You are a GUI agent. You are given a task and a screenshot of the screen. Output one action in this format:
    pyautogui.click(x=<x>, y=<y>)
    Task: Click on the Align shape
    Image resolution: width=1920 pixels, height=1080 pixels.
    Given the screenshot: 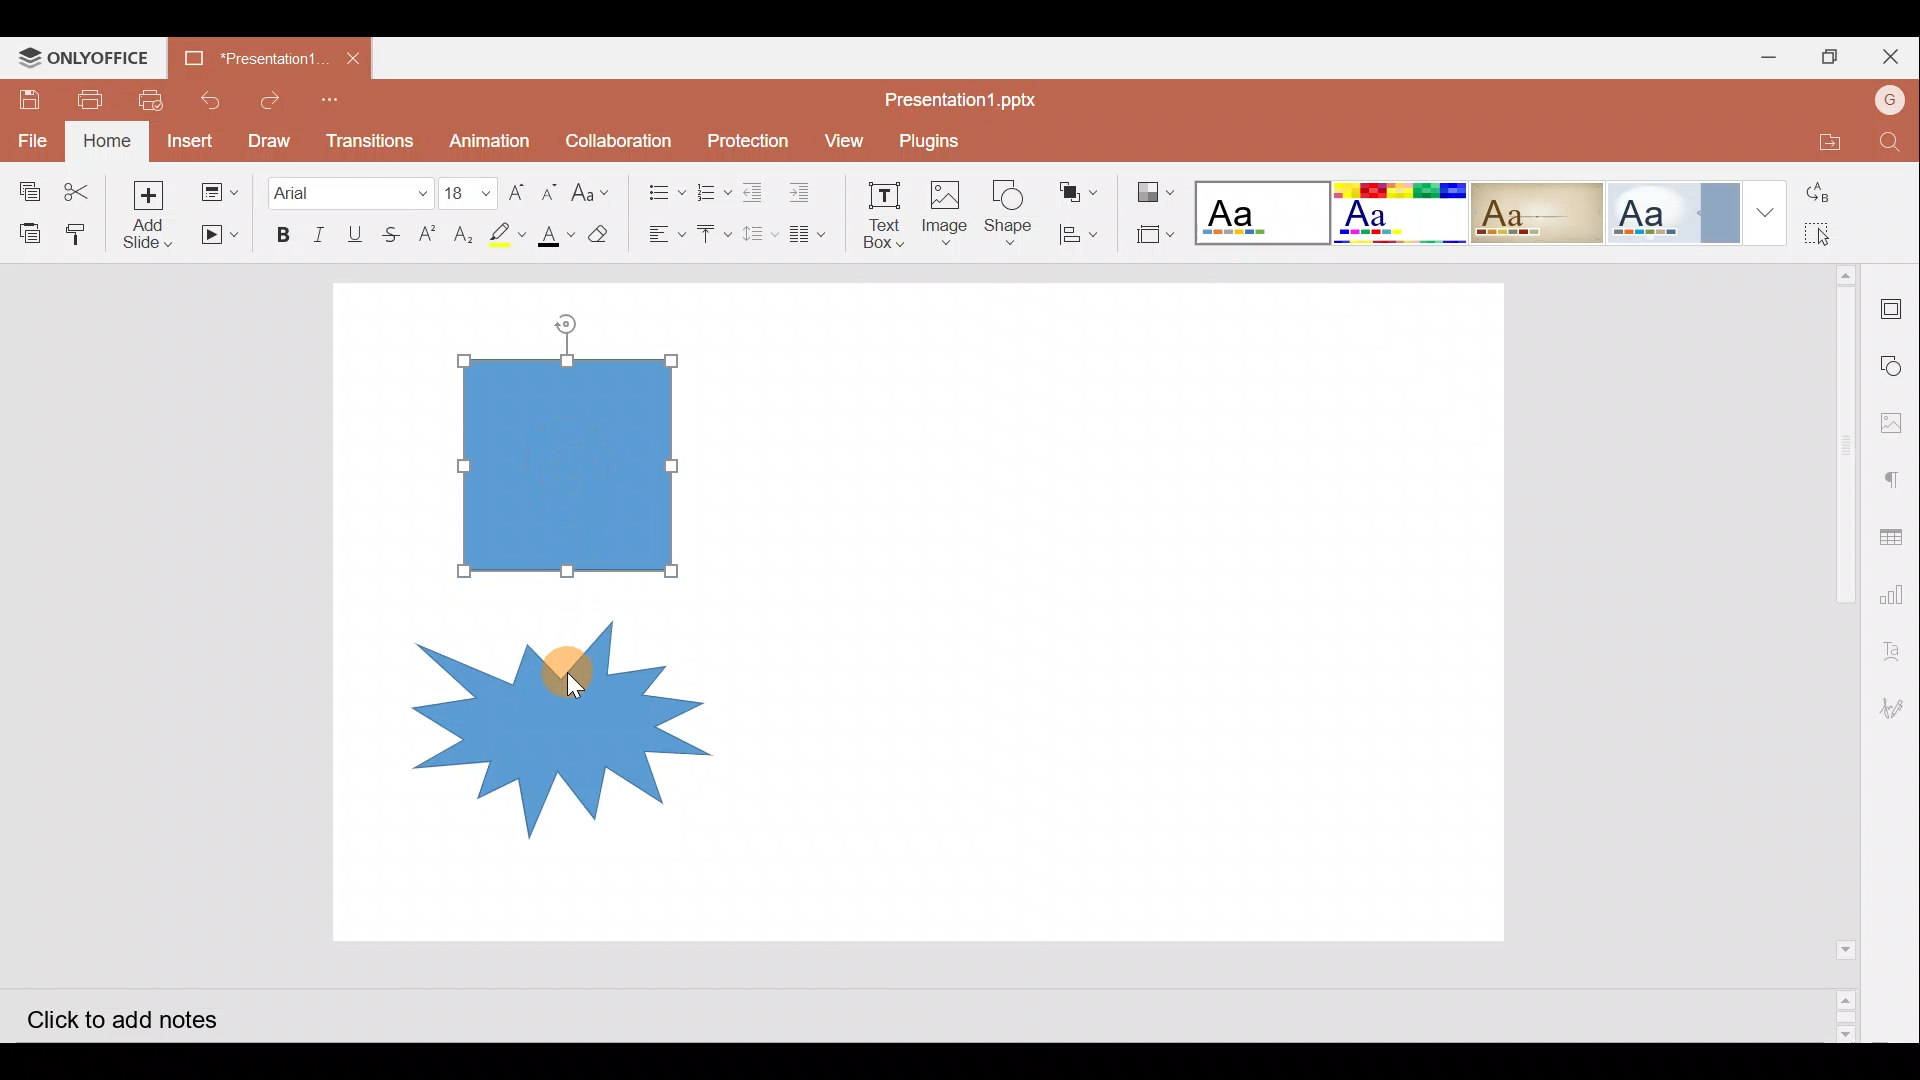 What is the action you would take?
    pyautogui.click(x=1082, y=234)
    